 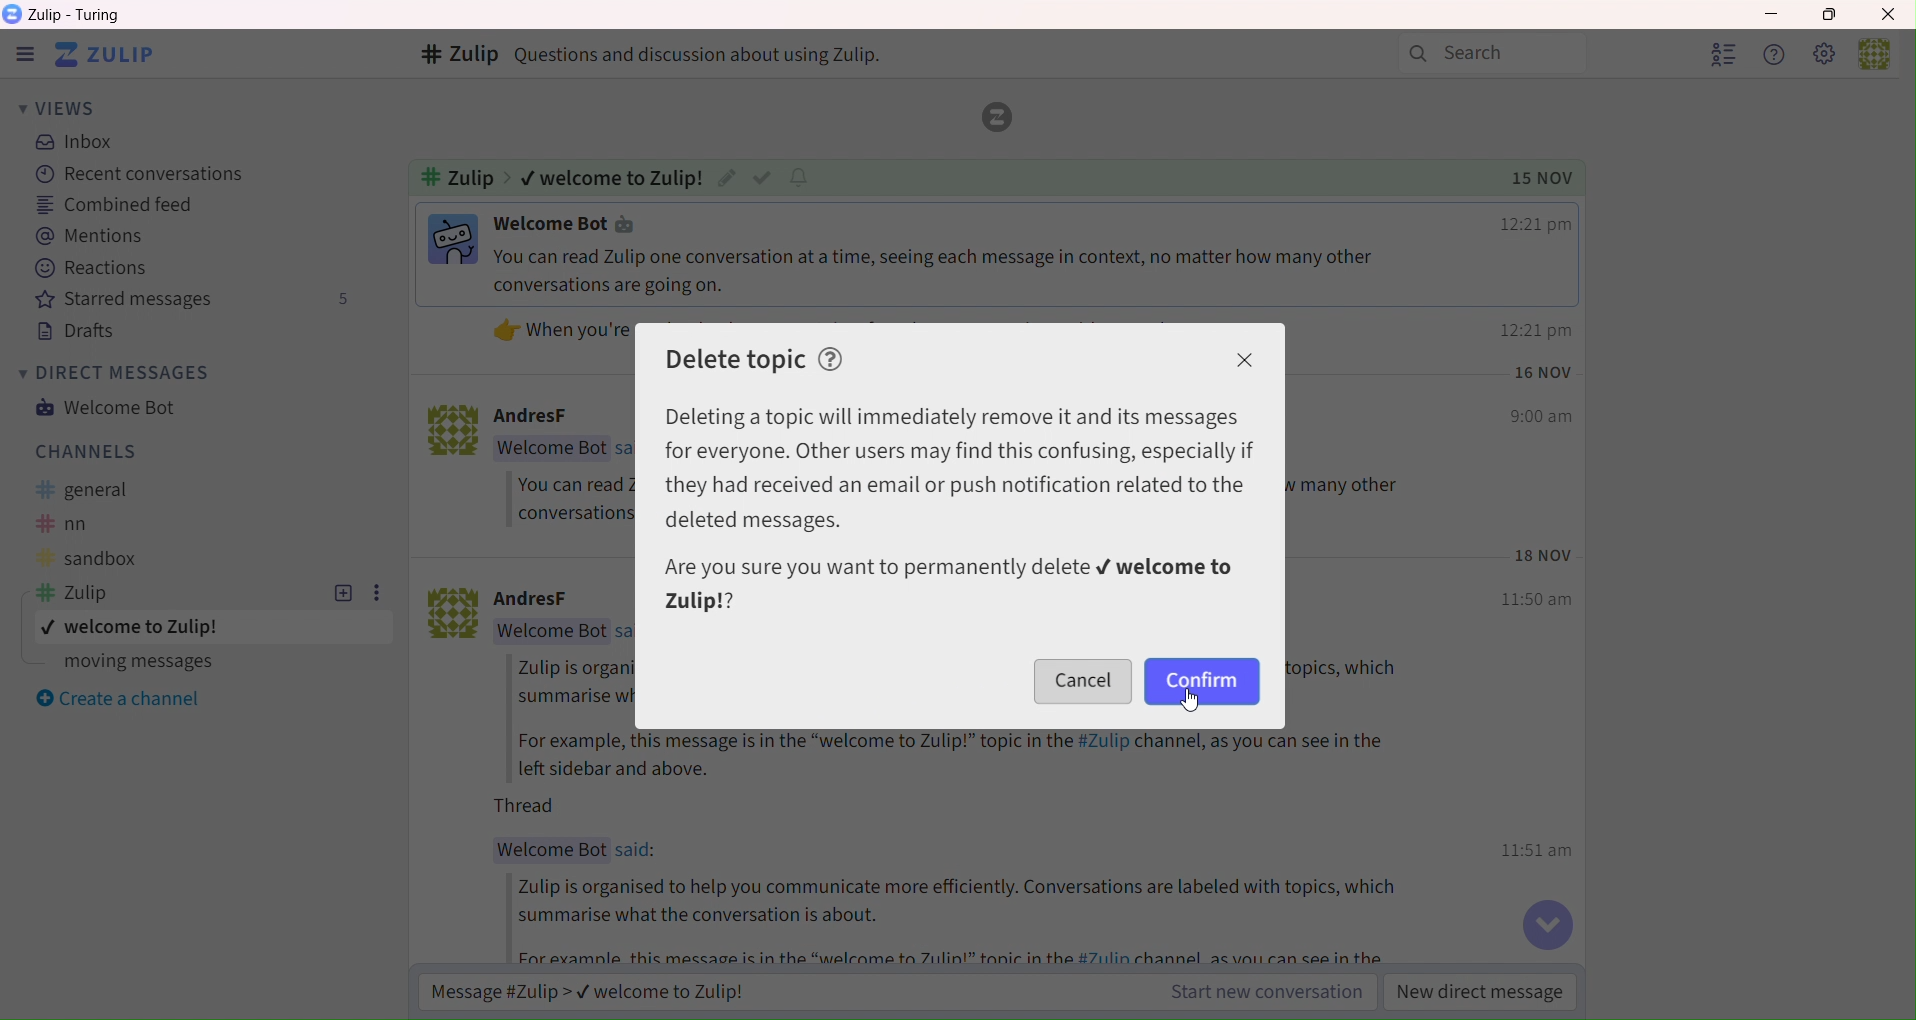 What do you see at coordinates (1541, 418) in the screenshot?
I see `Time` at bounding box center [1541, 418].